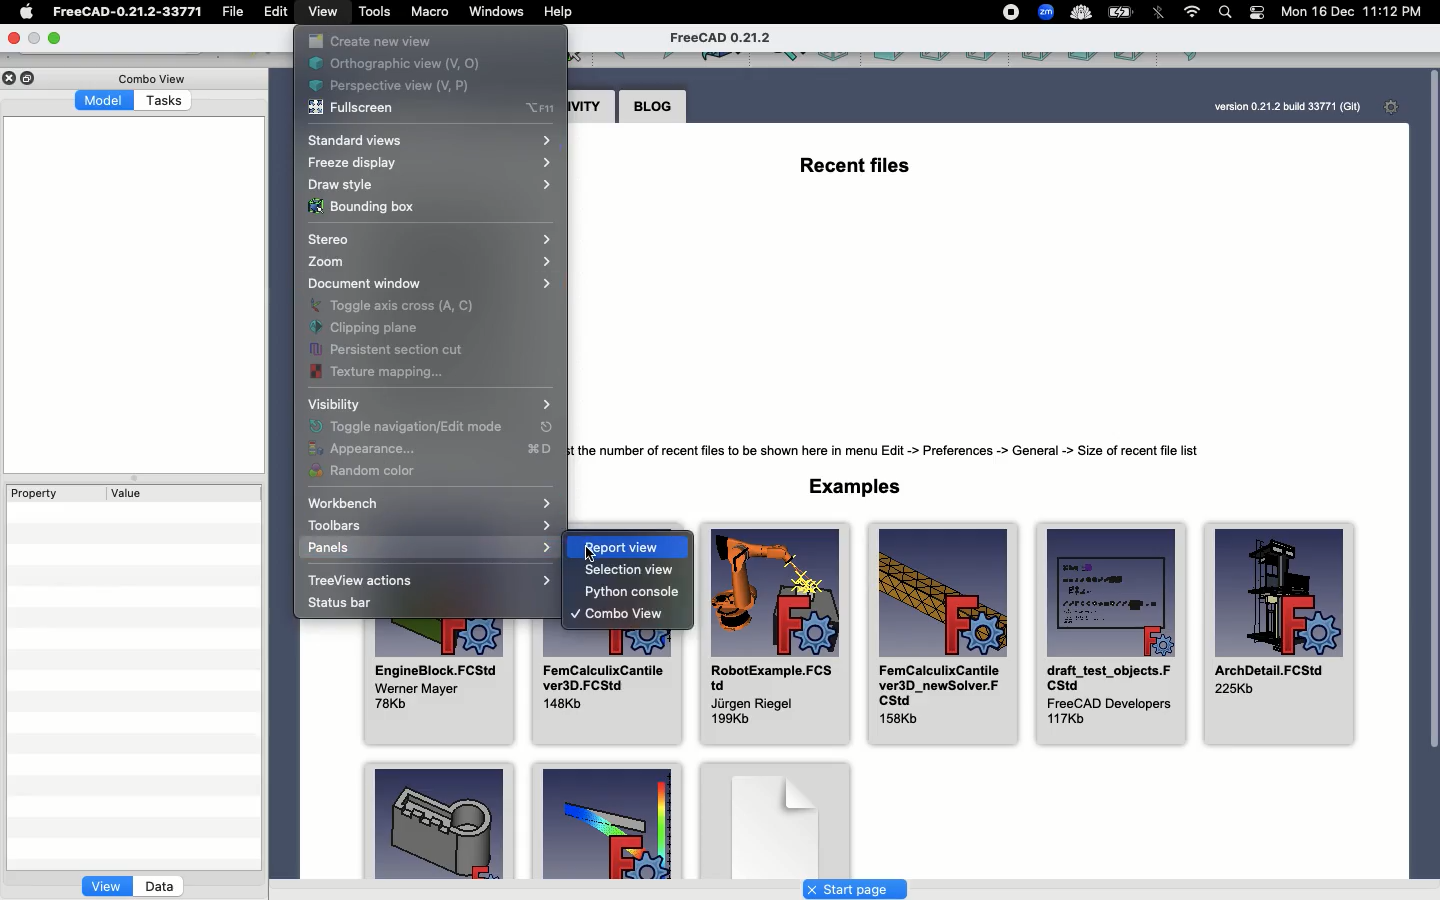 The width and height of the screenshot is (1440, 900). What do you see at coordinates (430, 162) in the screenshot?
I see `Freeze display` at bounding box center [430, 162].